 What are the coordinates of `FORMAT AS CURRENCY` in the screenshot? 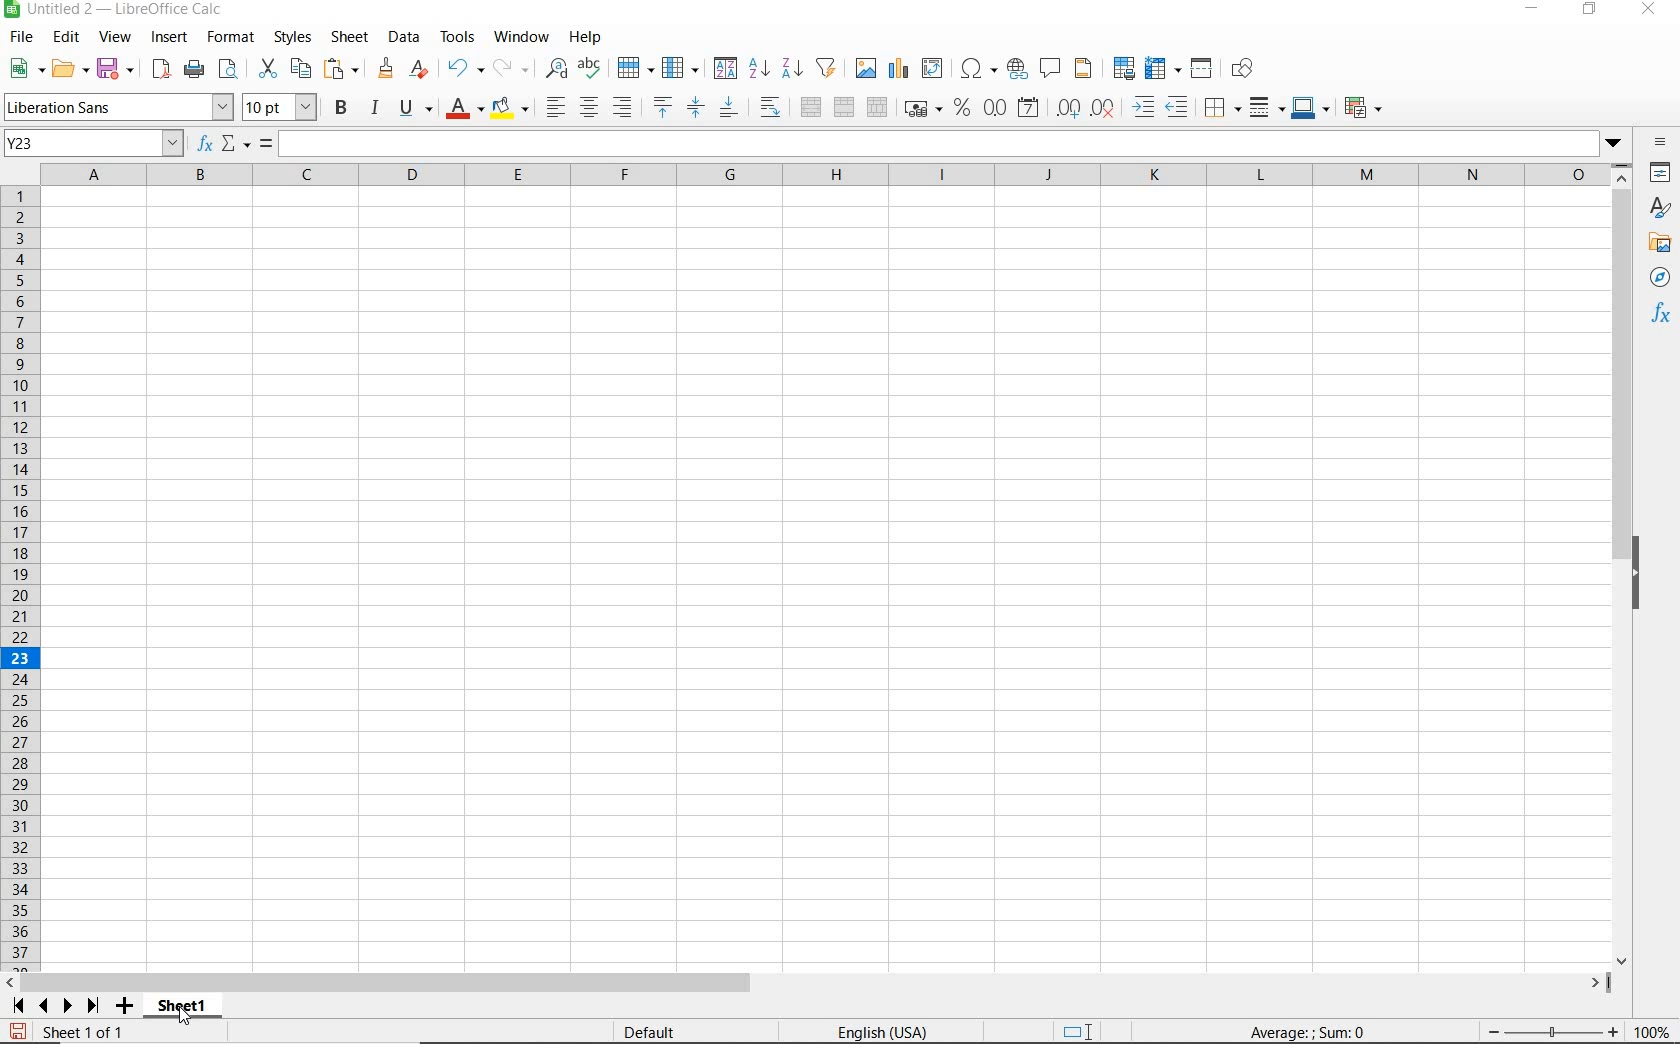 It's located at (921, 111).